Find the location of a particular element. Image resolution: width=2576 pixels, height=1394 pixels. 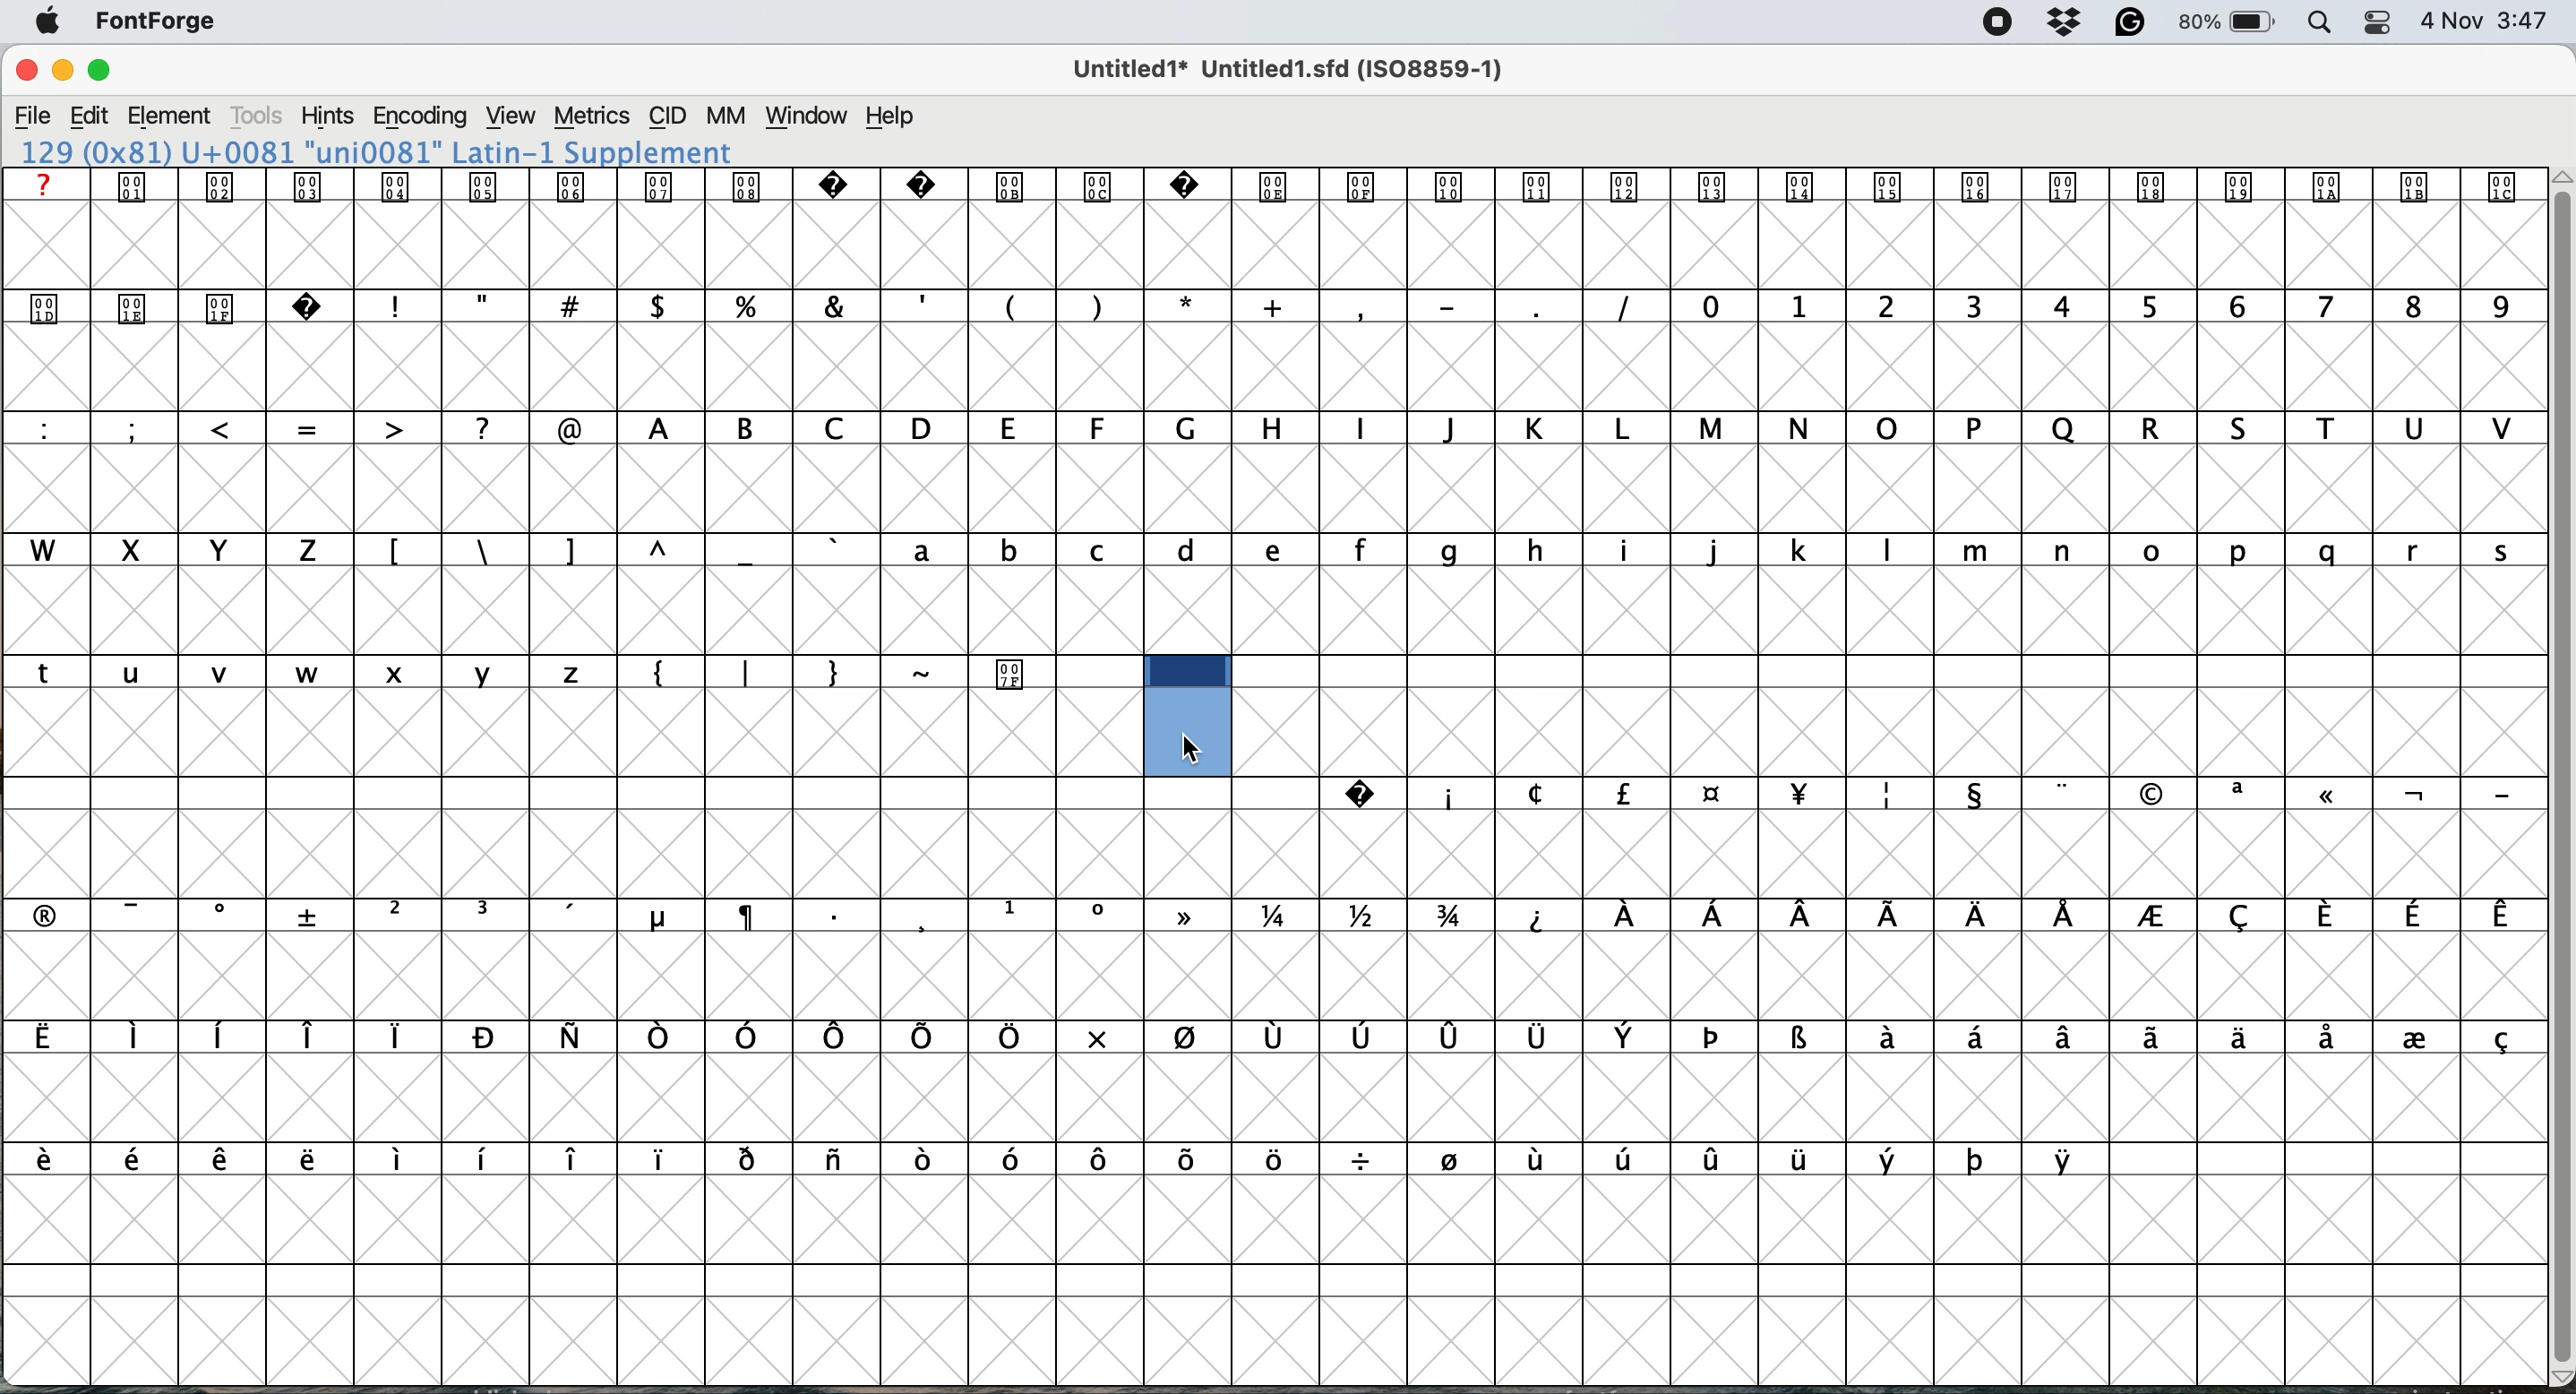

Maximize is located at coordinates (98, 70).